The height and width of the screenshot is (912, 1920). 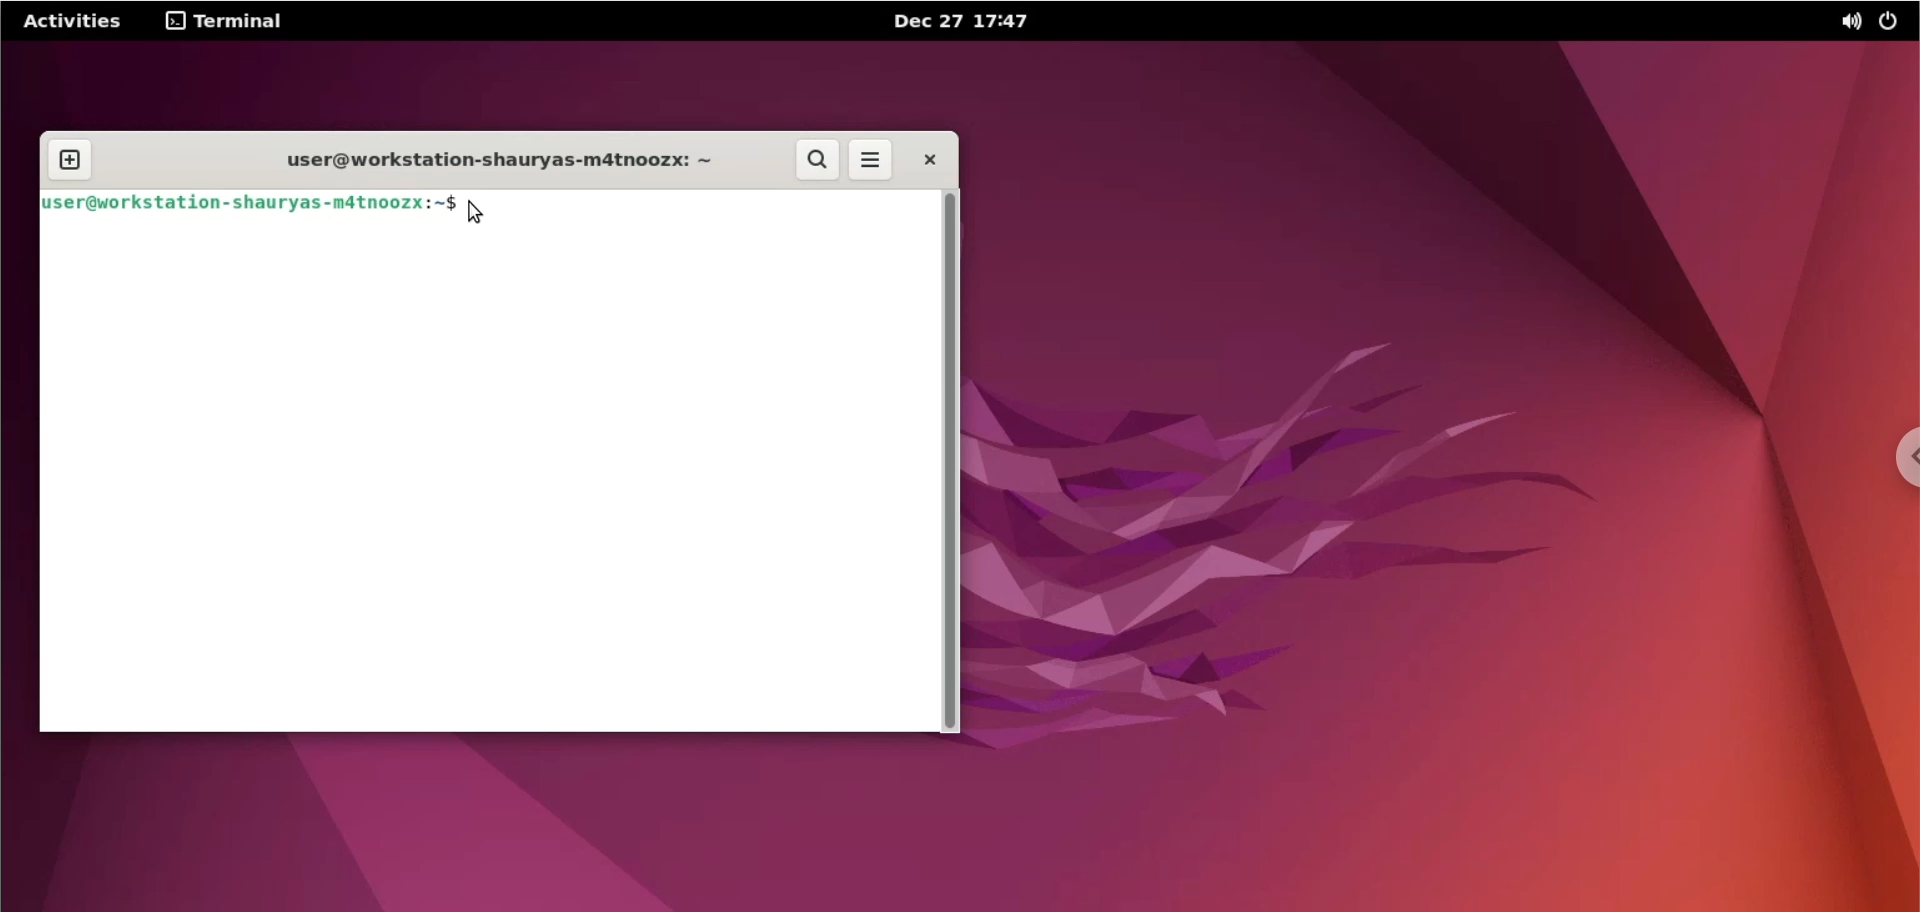 I want to click on search button, so click(x=820, y=161).